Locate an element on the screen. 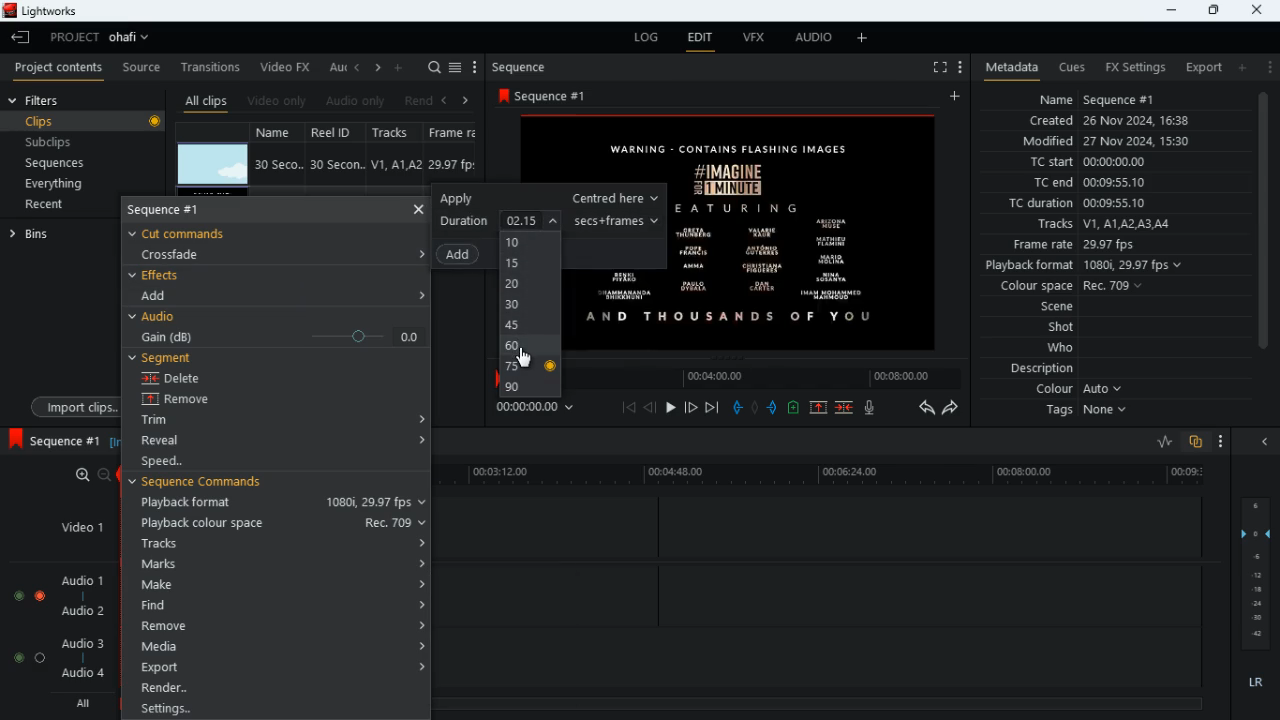  list is located at coordinates (455, 68).